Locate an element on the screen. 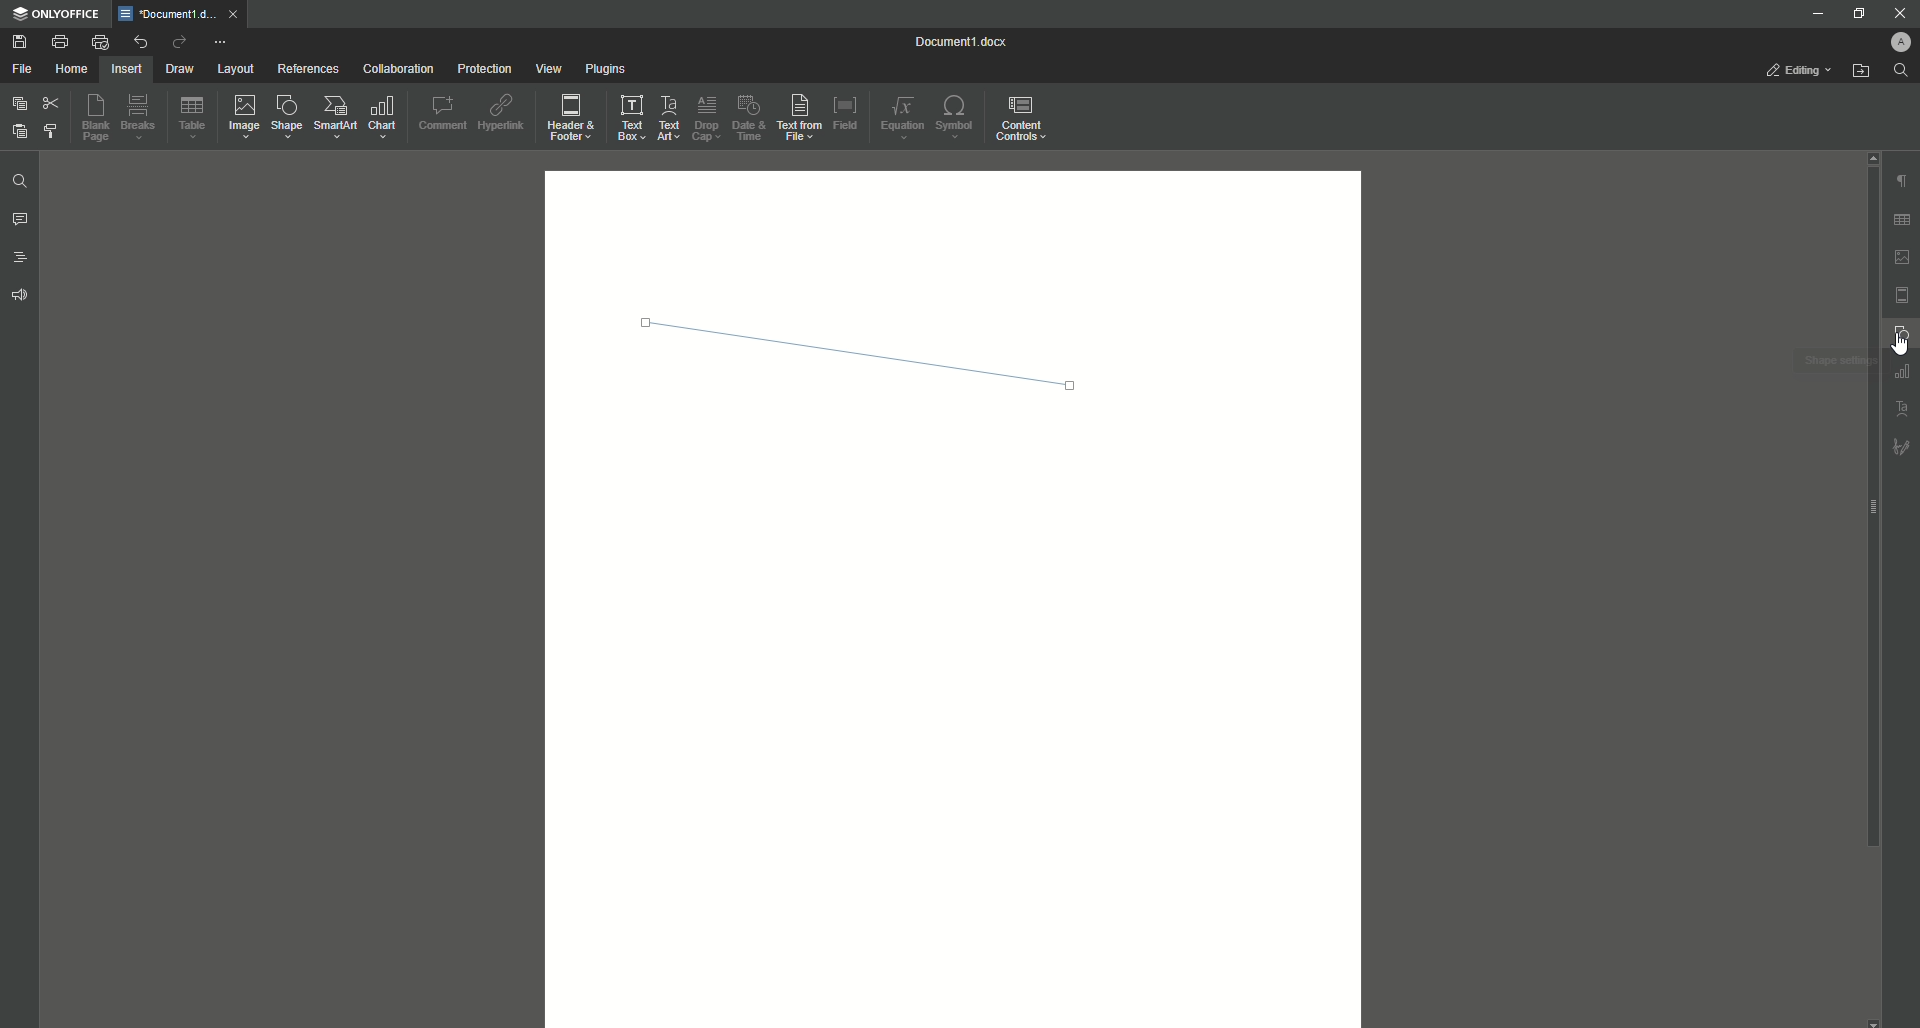  Content Controls is located at coordinates (1023, 119).